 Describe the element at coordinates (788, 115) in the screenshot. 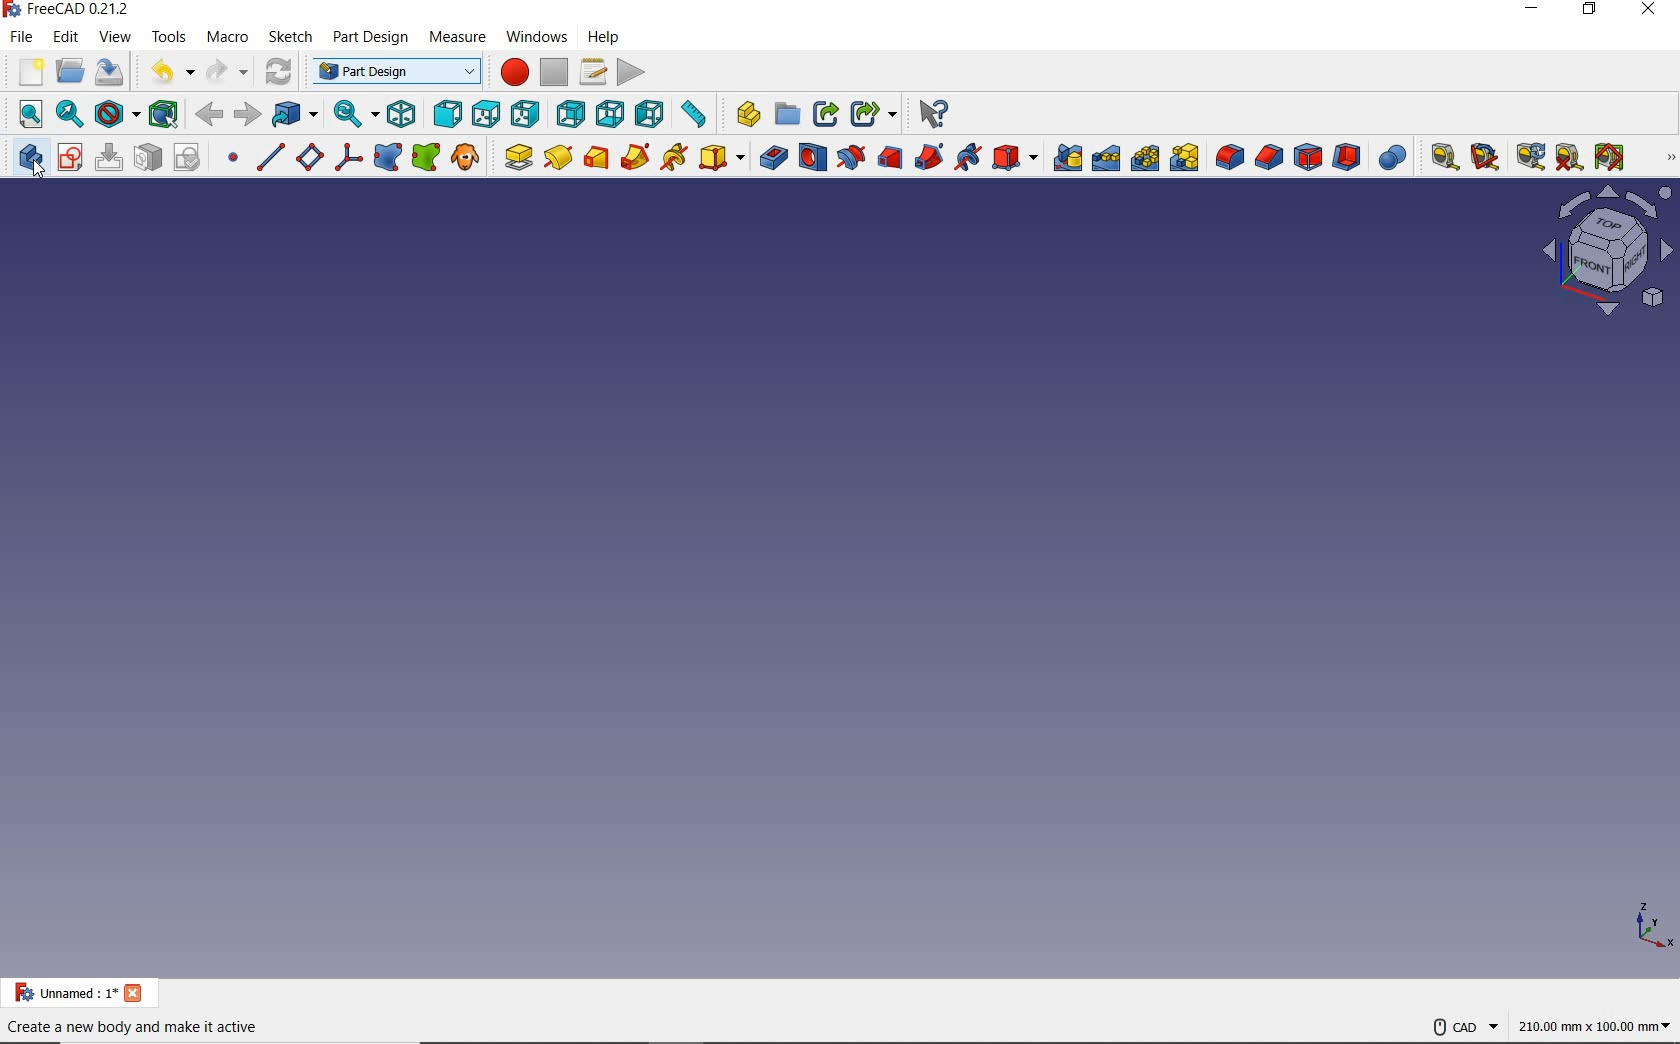

I see `Open` at that location.